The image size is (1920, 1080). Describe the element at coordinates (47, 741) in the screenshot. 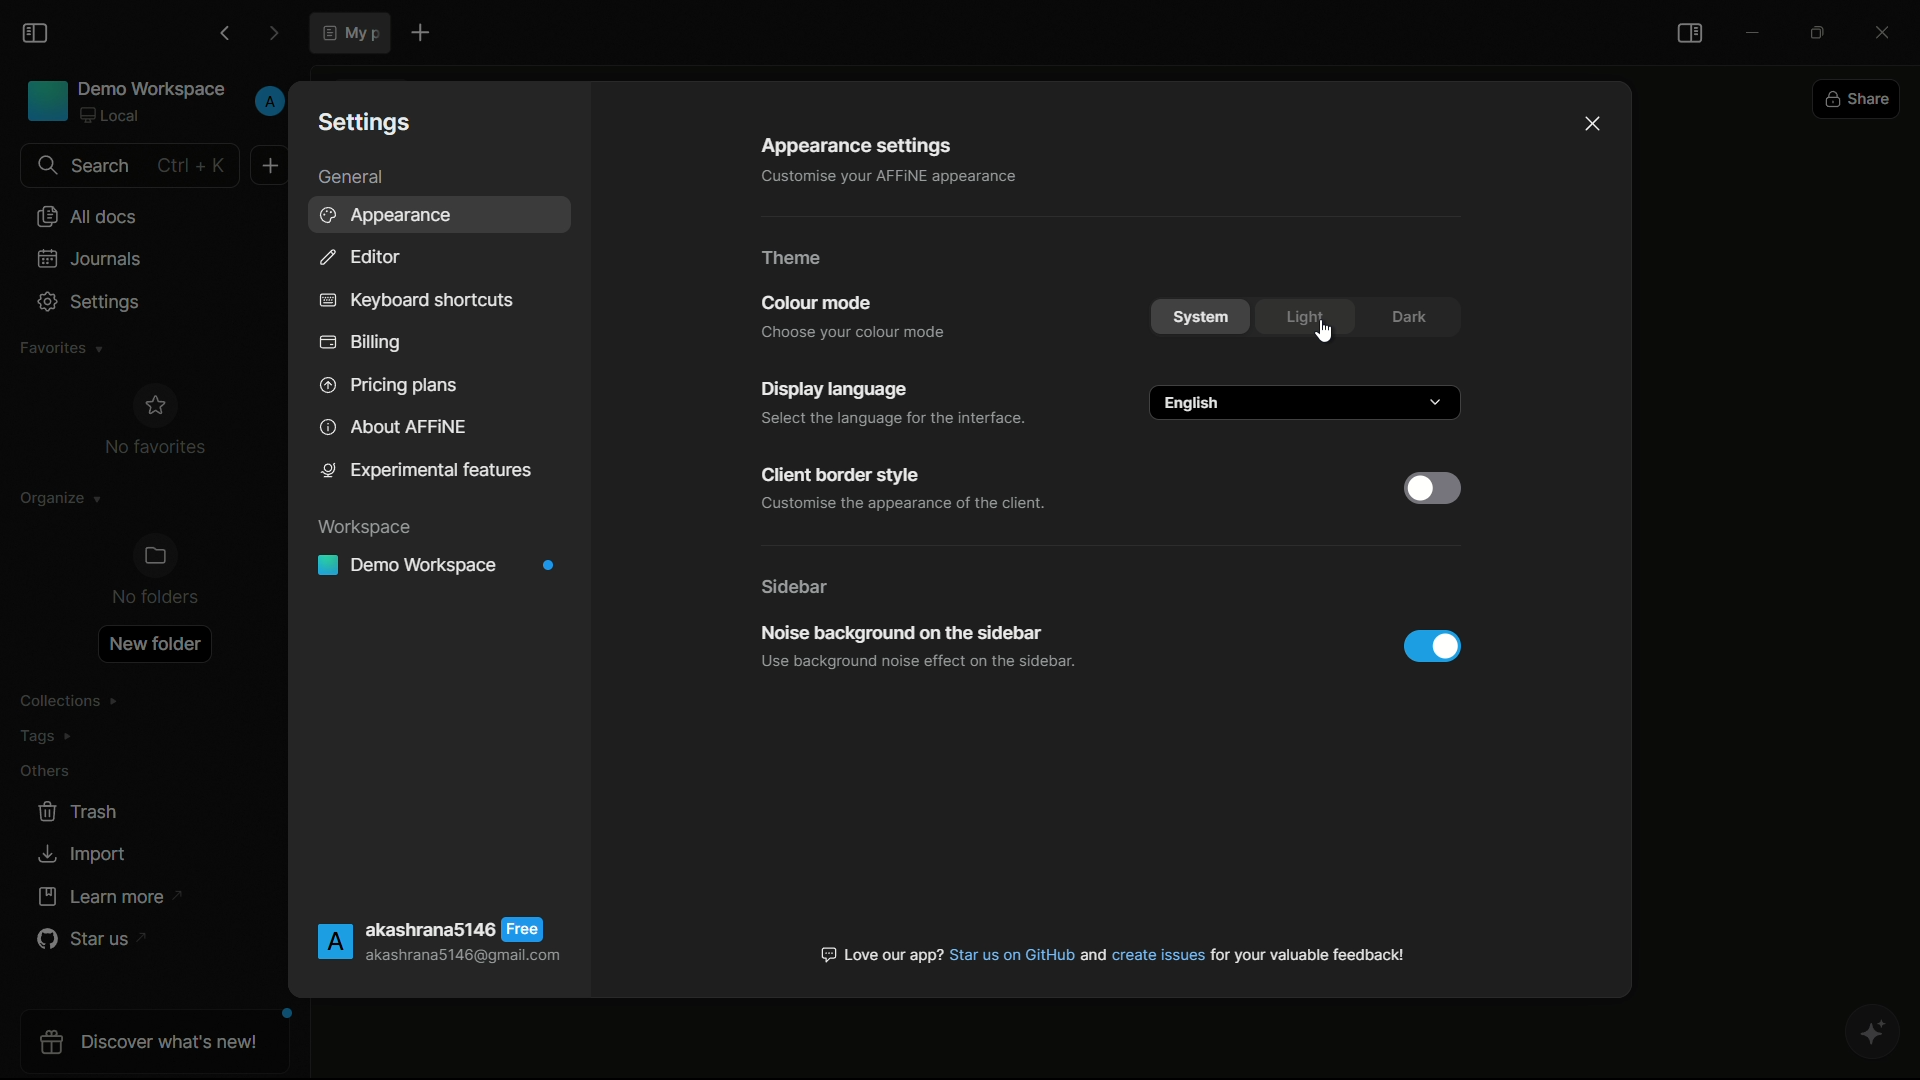

I see `tags` at that location.